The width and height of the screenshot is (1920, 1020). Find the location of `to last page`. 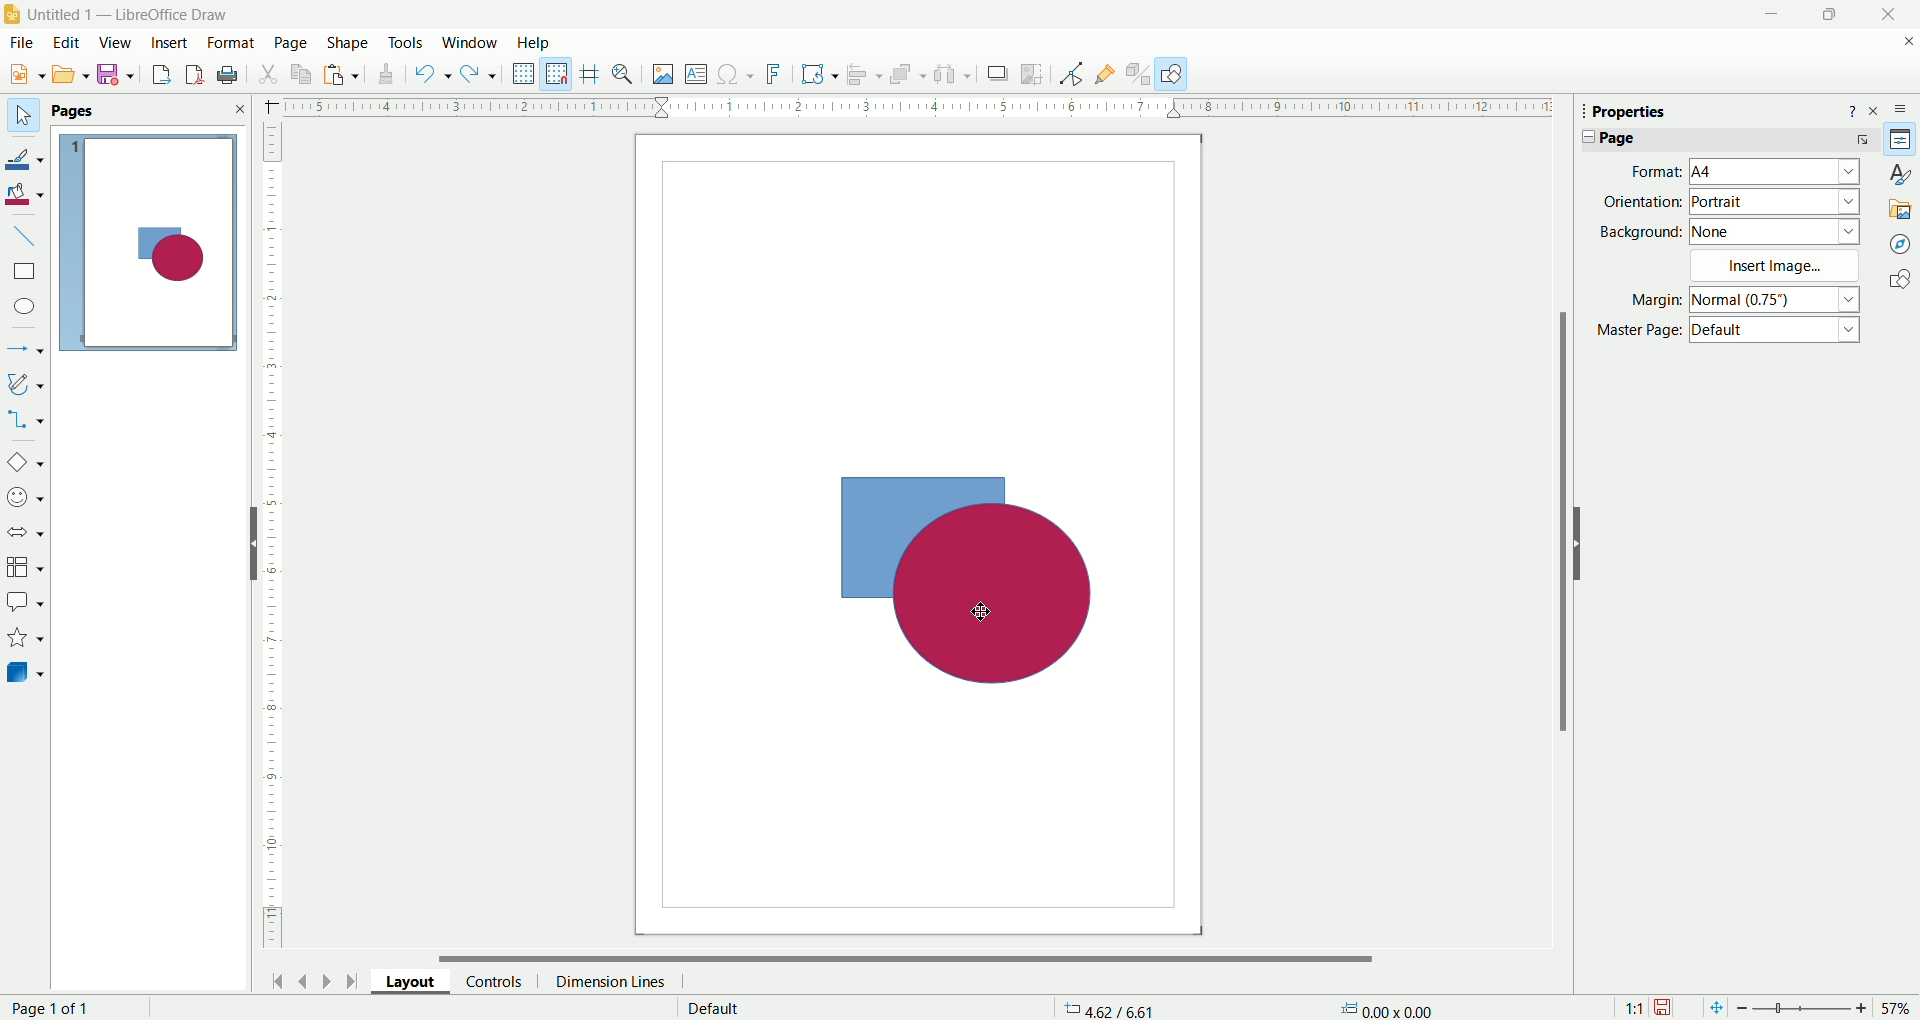

to last page is located at coordinates (351, 983).